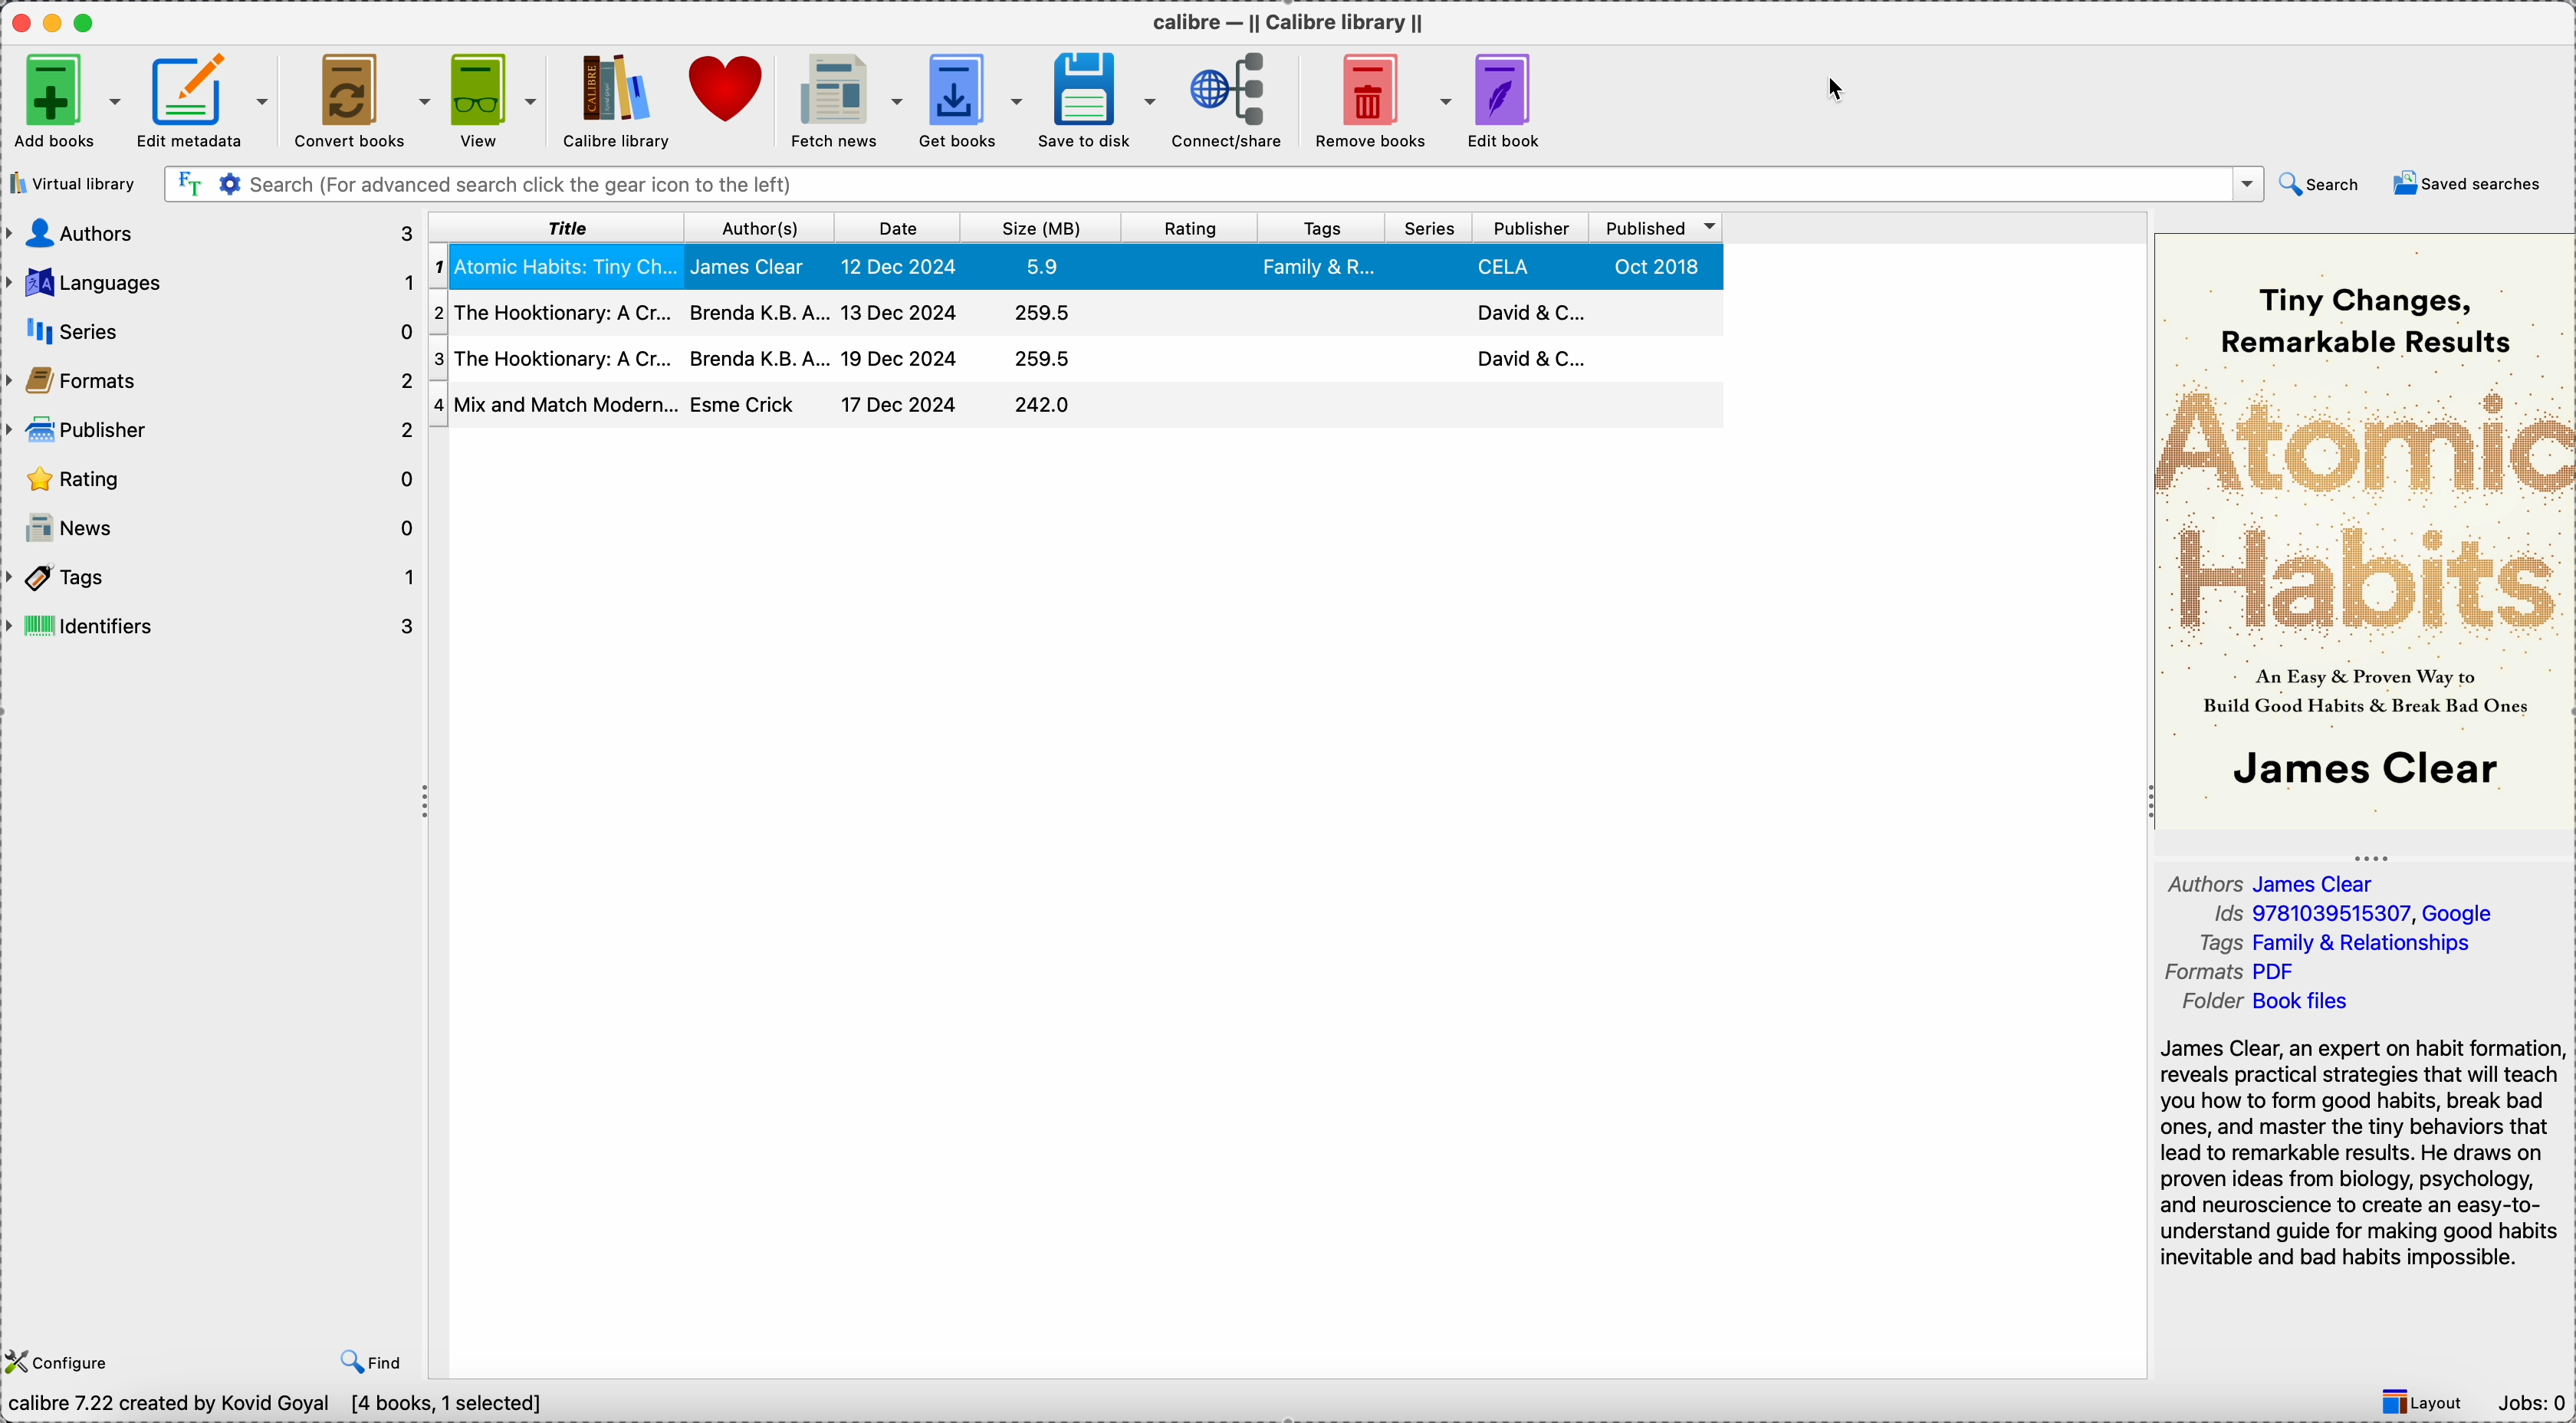  Describe the element at coordinates (1378, 101) in the screenshot. I see `remove books` at that location.